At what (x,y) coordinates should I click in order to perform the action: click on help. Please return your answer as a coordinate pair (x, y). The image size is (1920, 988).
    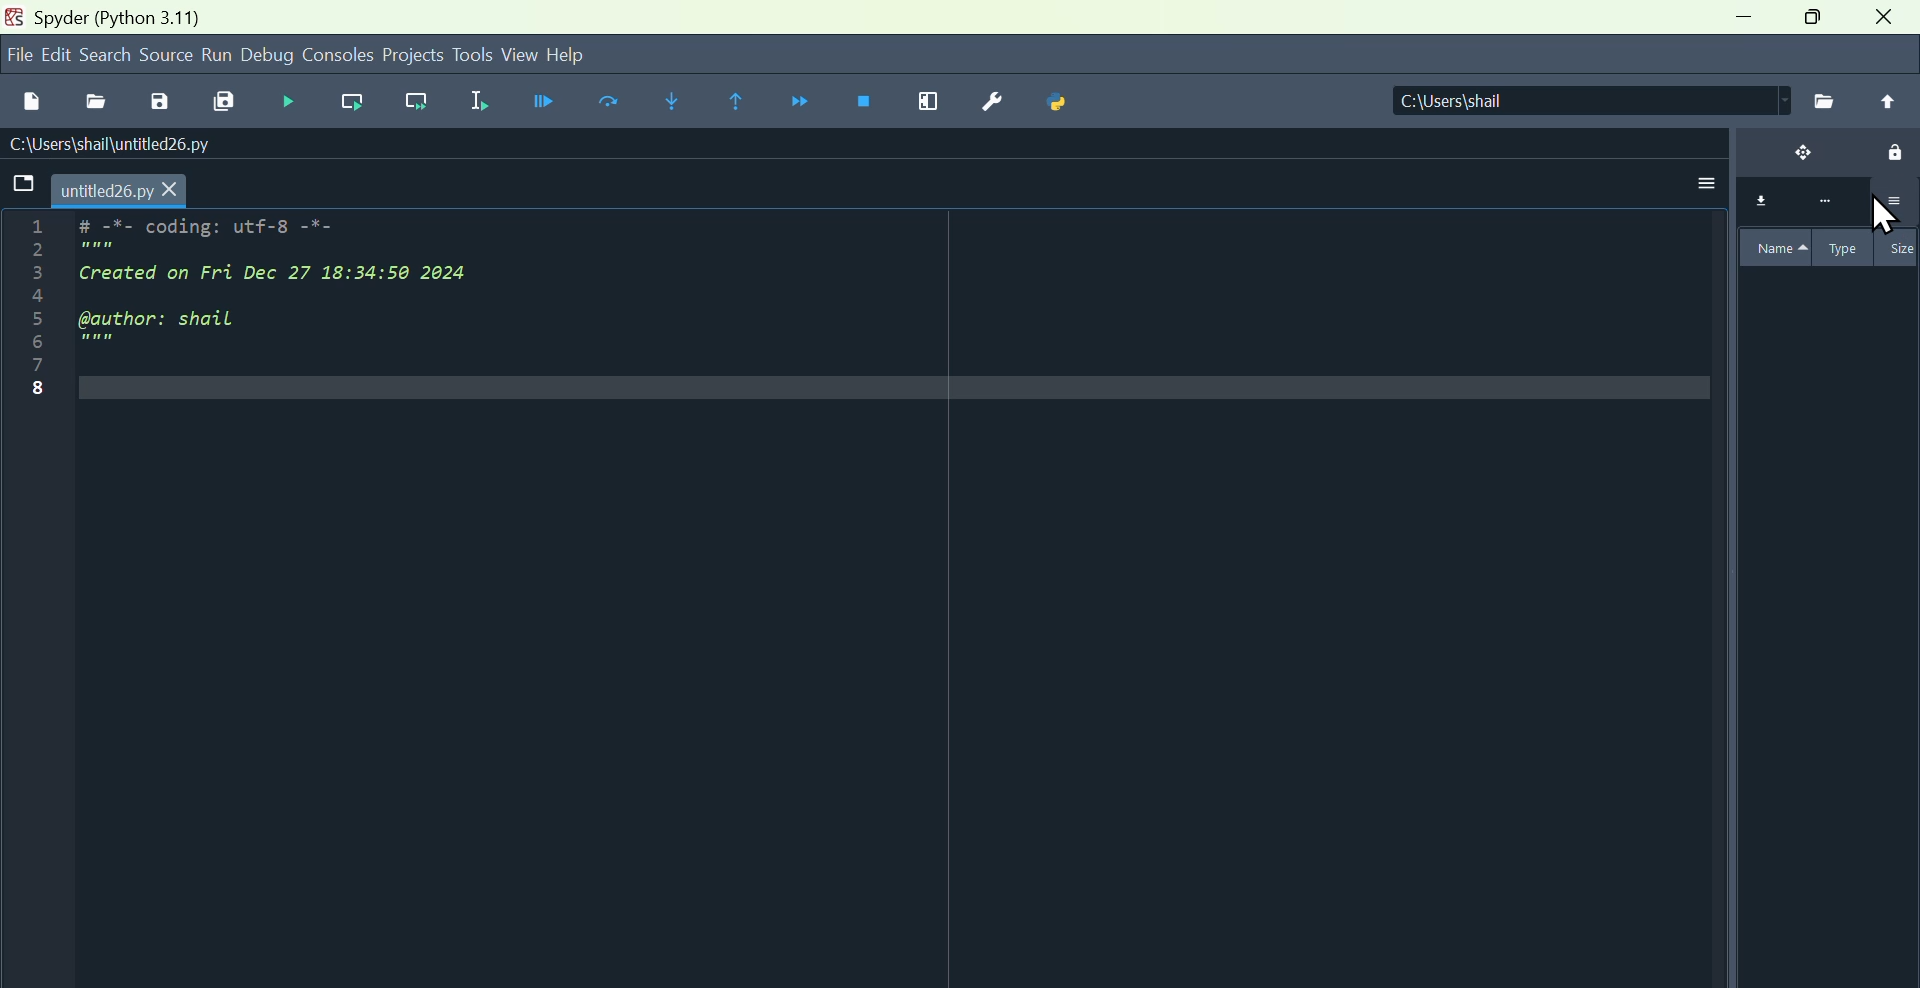
    Looking at the image, I should click on (592, 52).